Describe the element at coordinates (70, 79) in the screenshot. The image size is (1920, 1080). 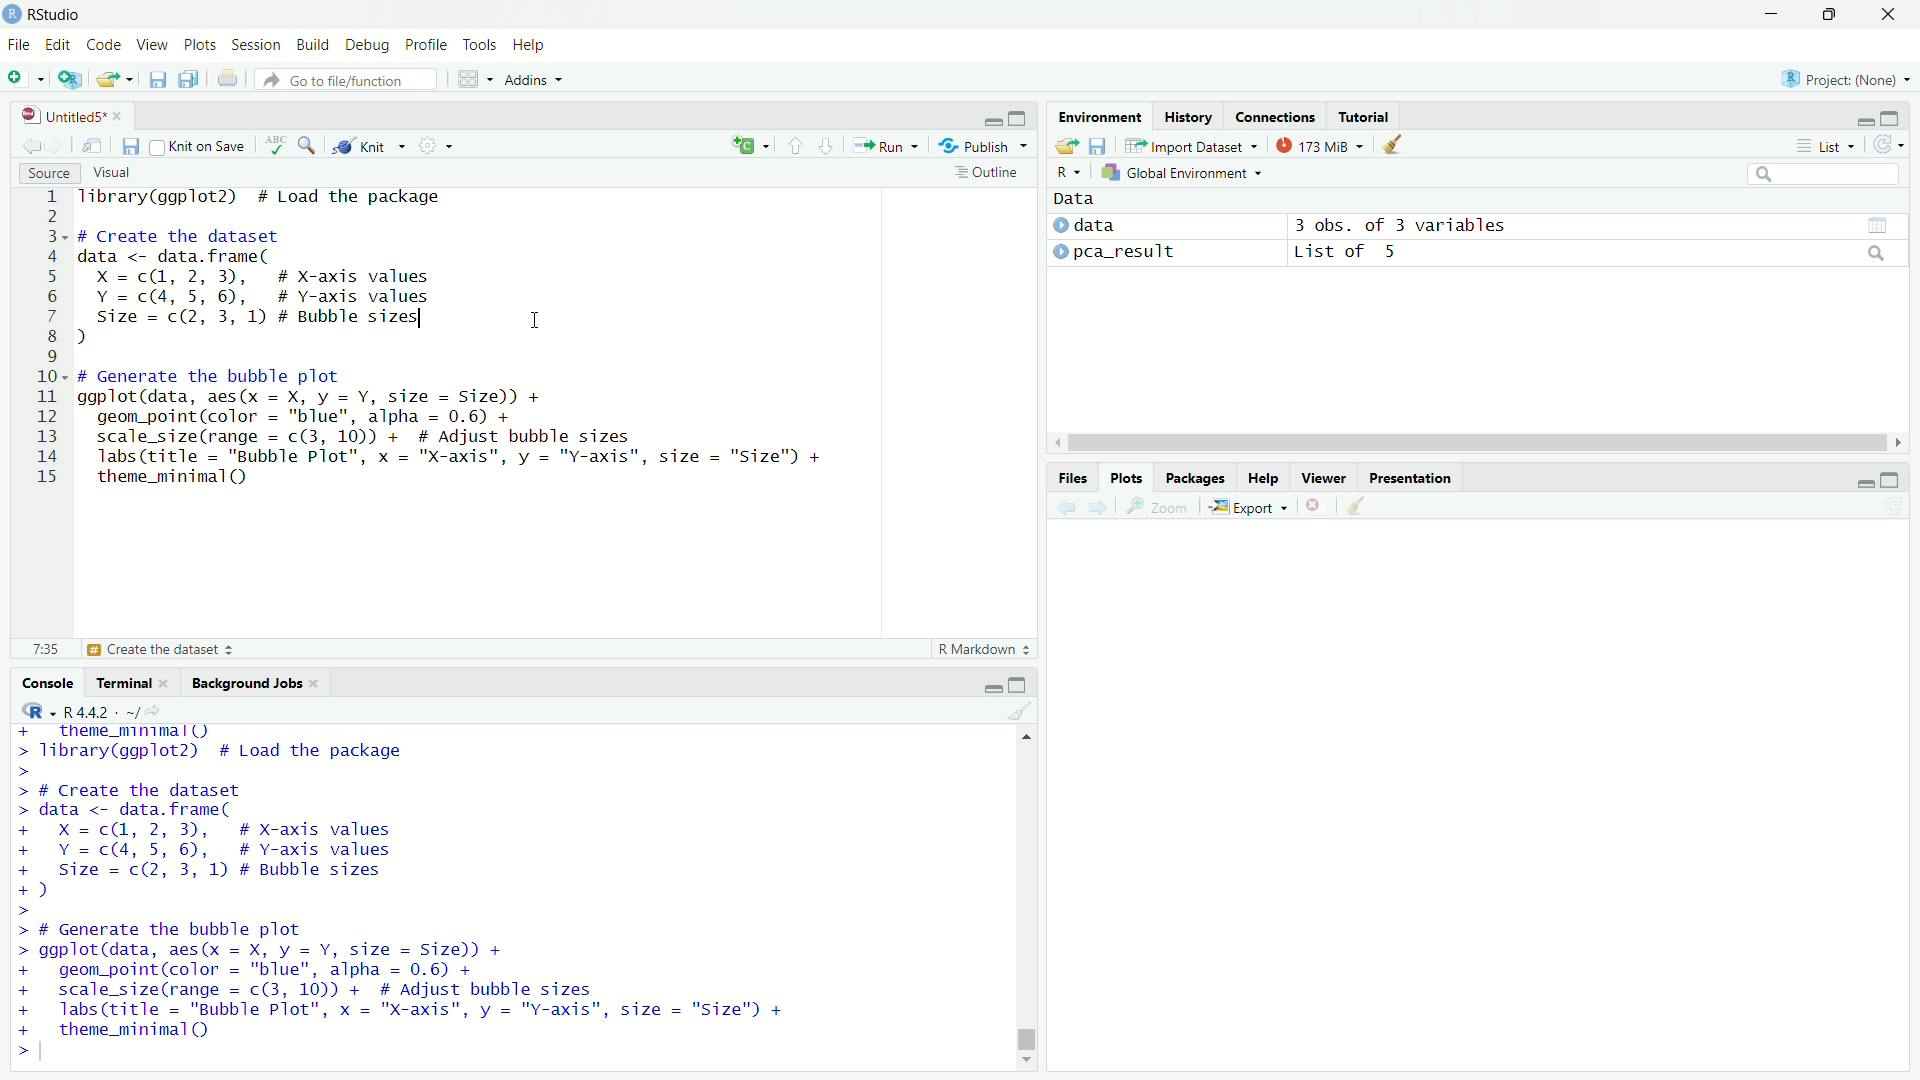
I see `new project` at that location.